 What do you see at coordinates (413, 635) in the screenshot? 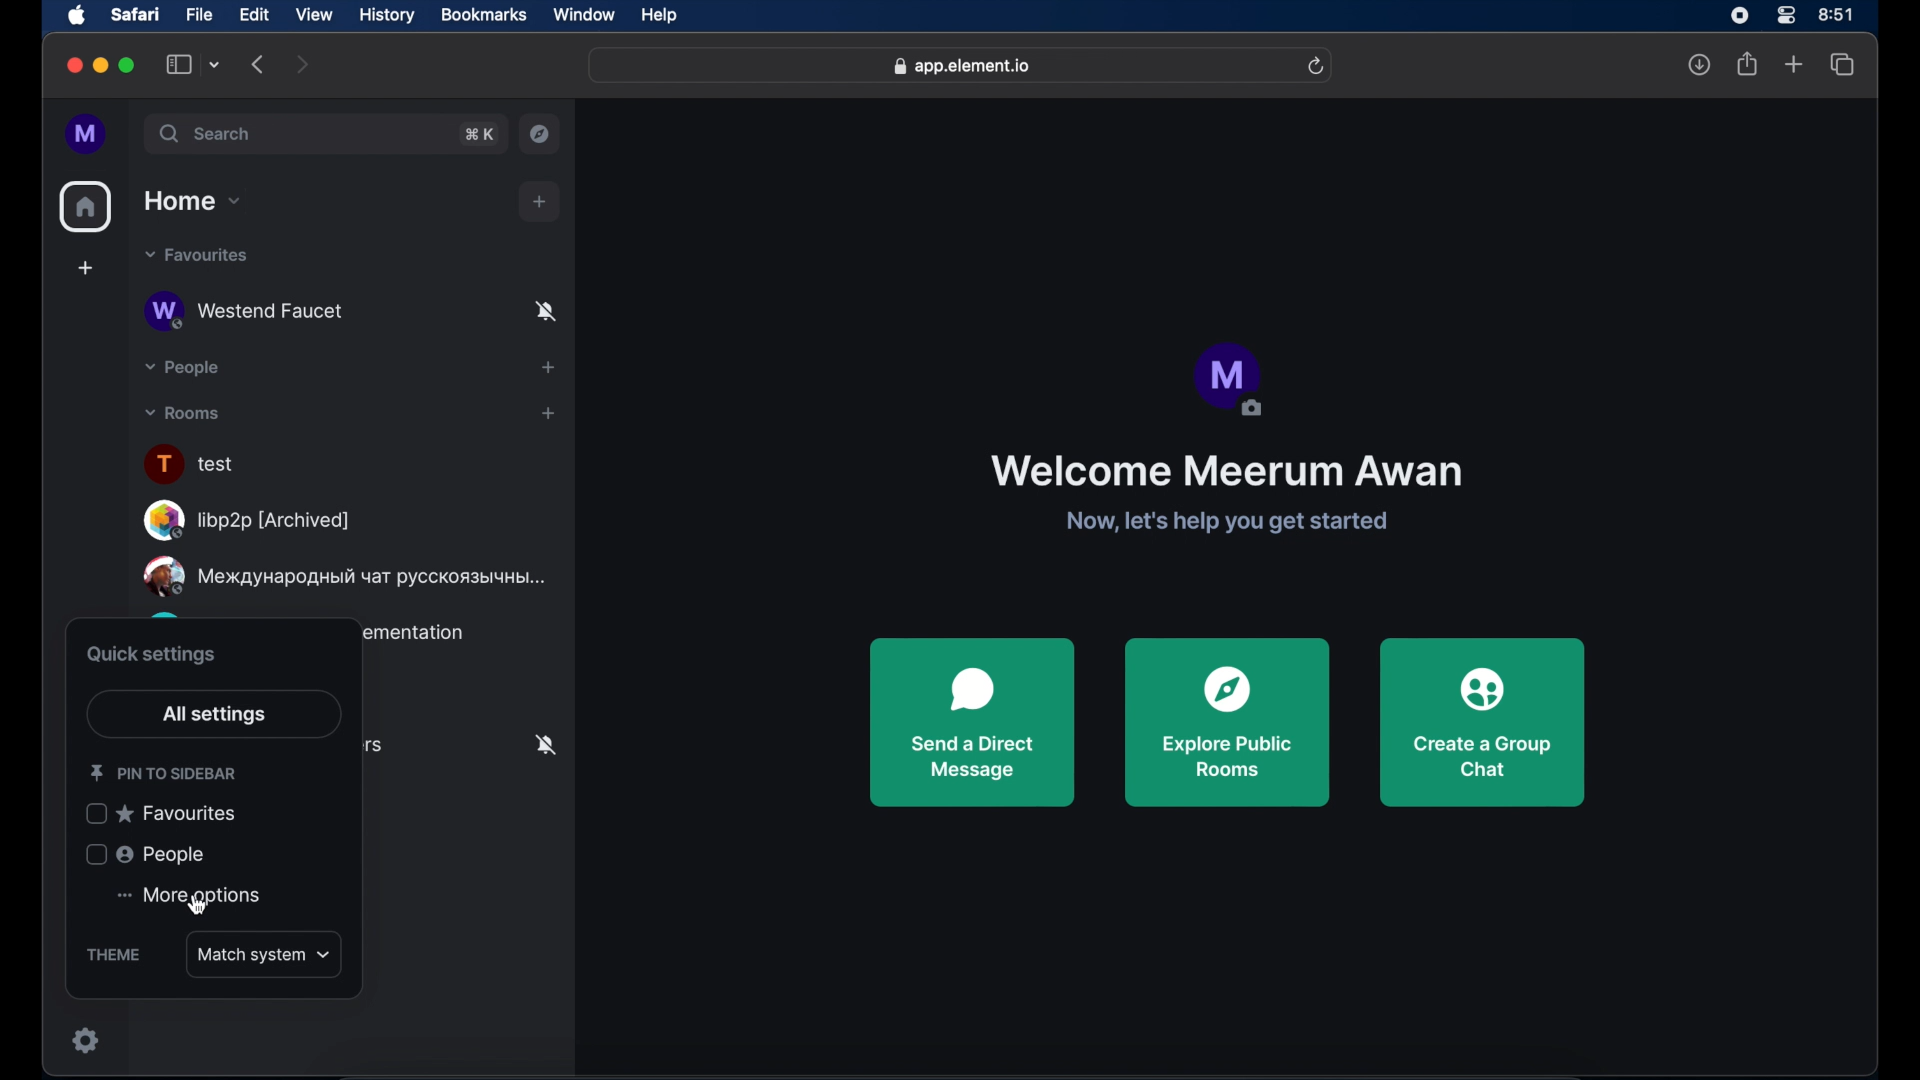
I see `obscure text` at bounding box center [413, 635].